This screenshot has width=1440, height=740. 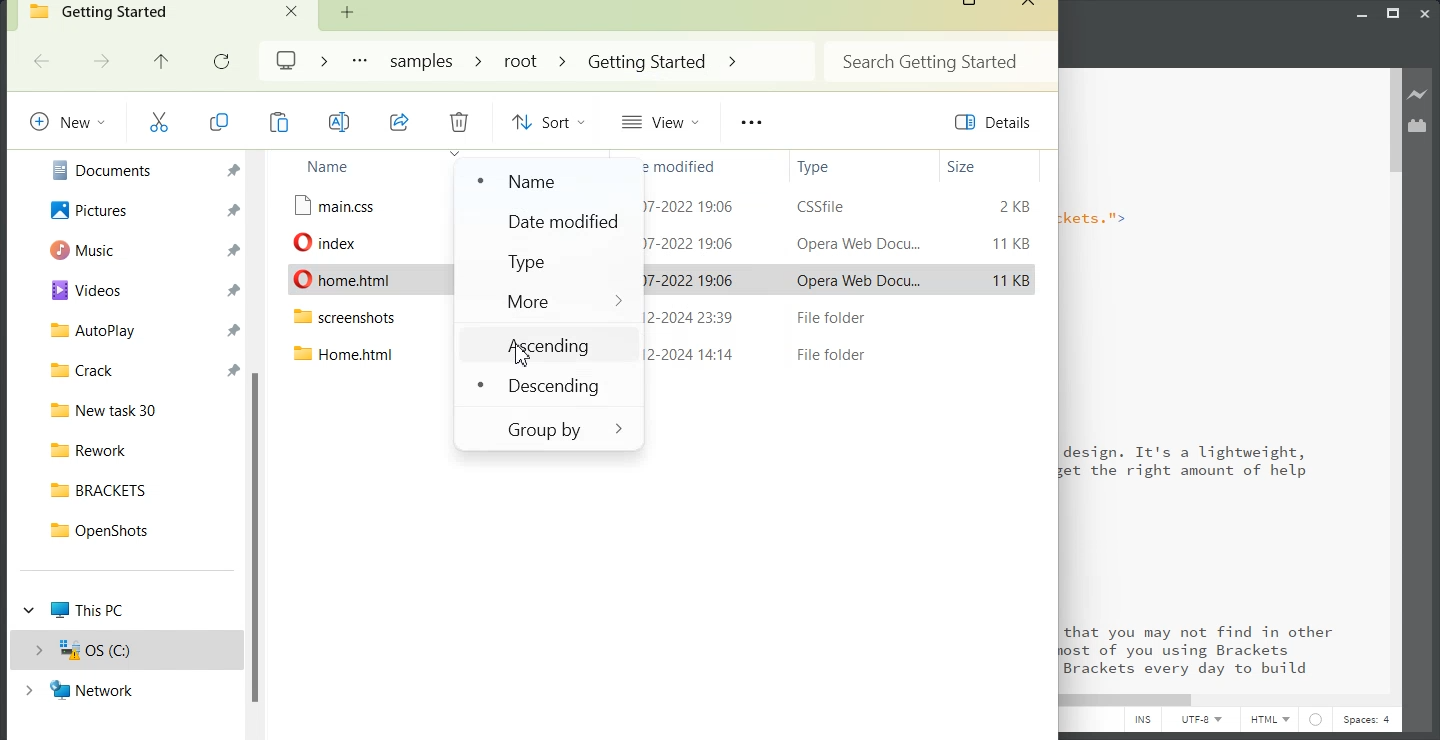 I want to click on Cut, so click(x=159, y=122).